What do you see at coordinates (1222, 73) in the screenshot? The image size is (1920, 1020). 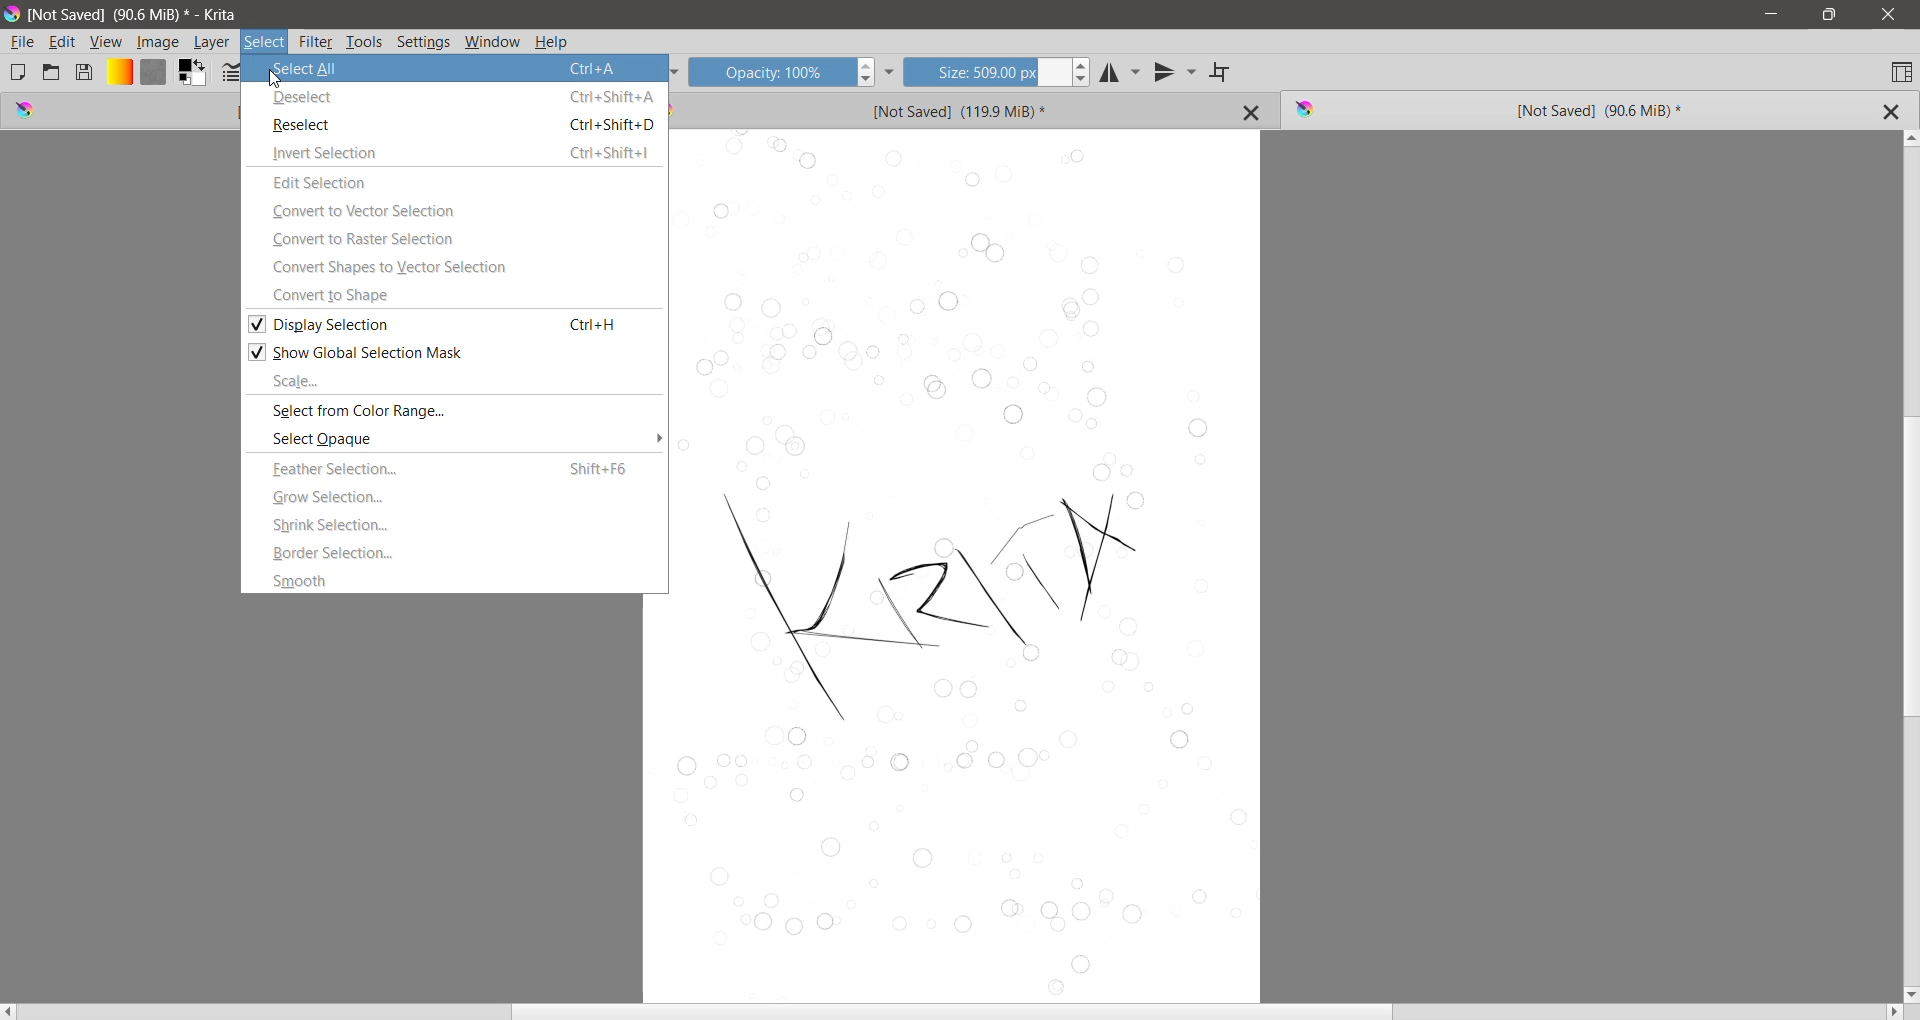 I see `Wrap Around Mode` at bounding box center [1222, 73].